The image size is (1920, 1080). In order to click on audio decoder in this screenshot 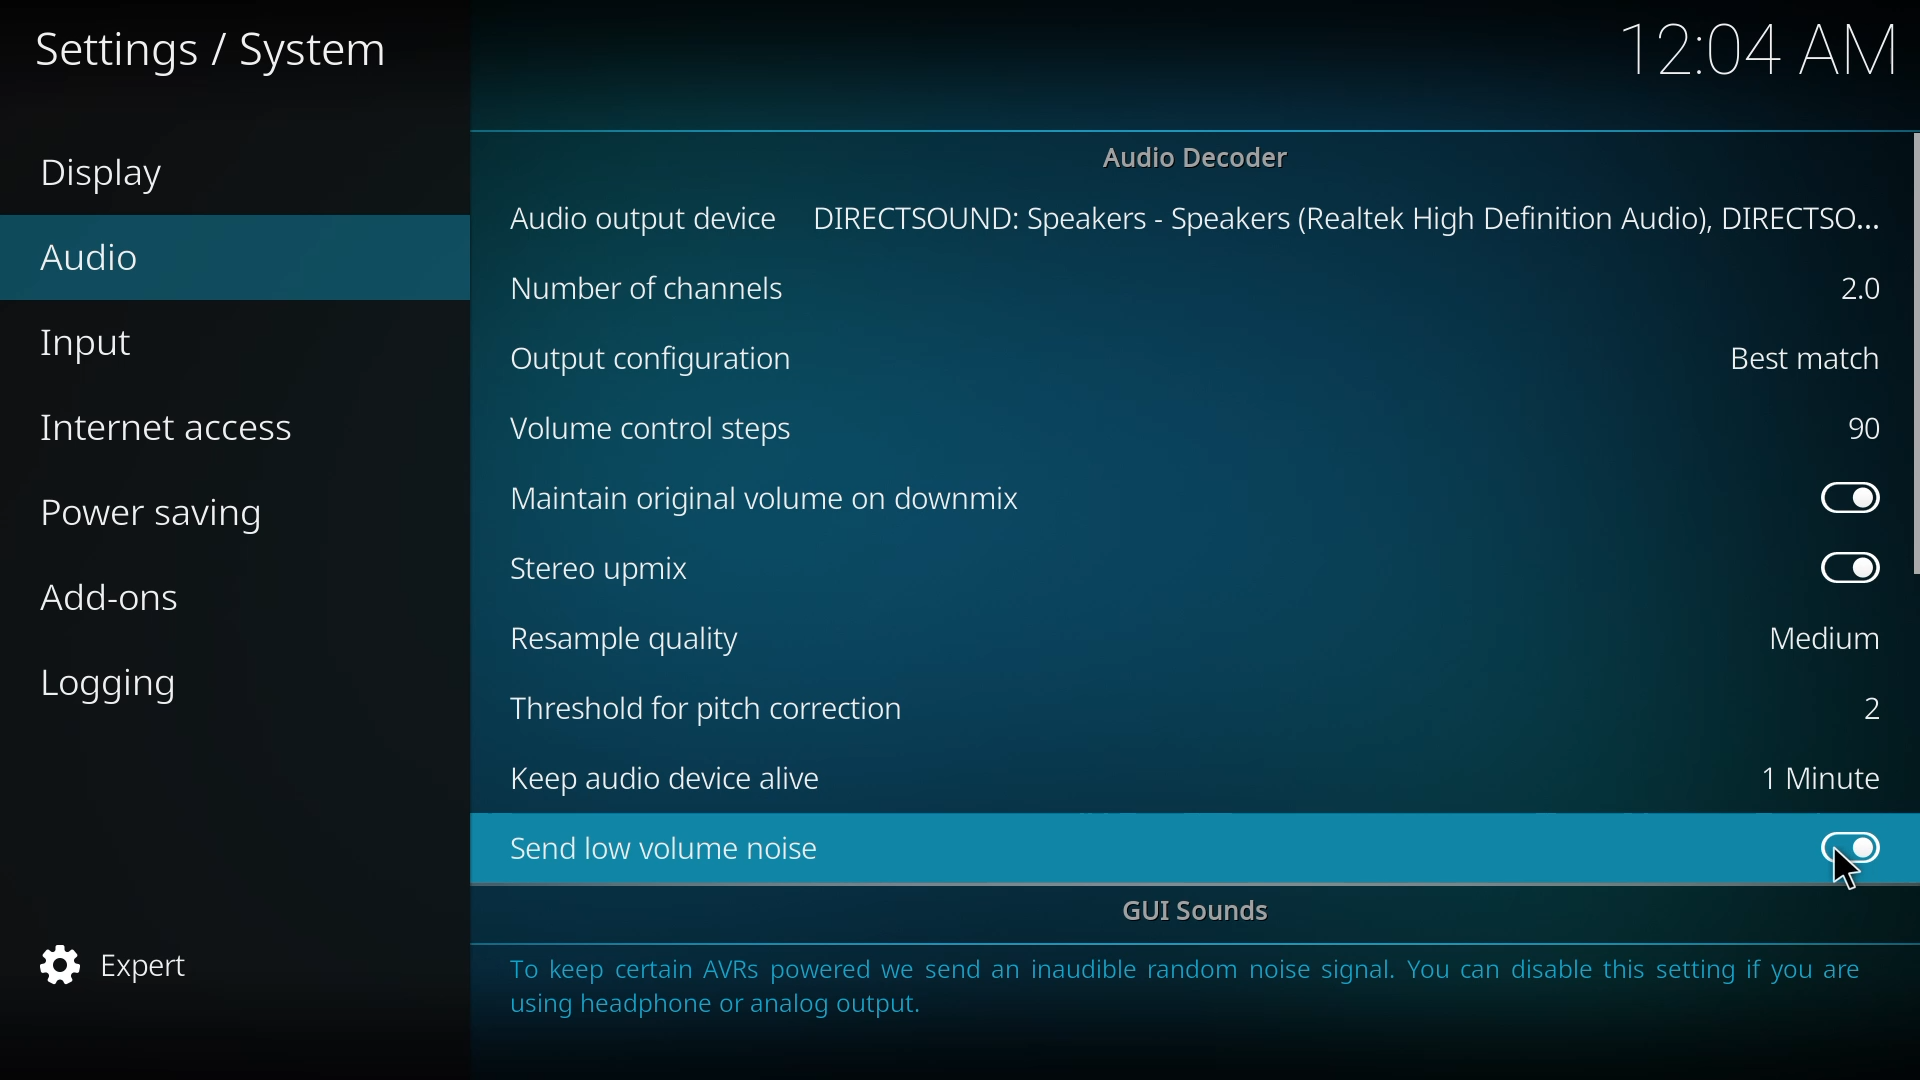, I will do `click(1202, 156)`.